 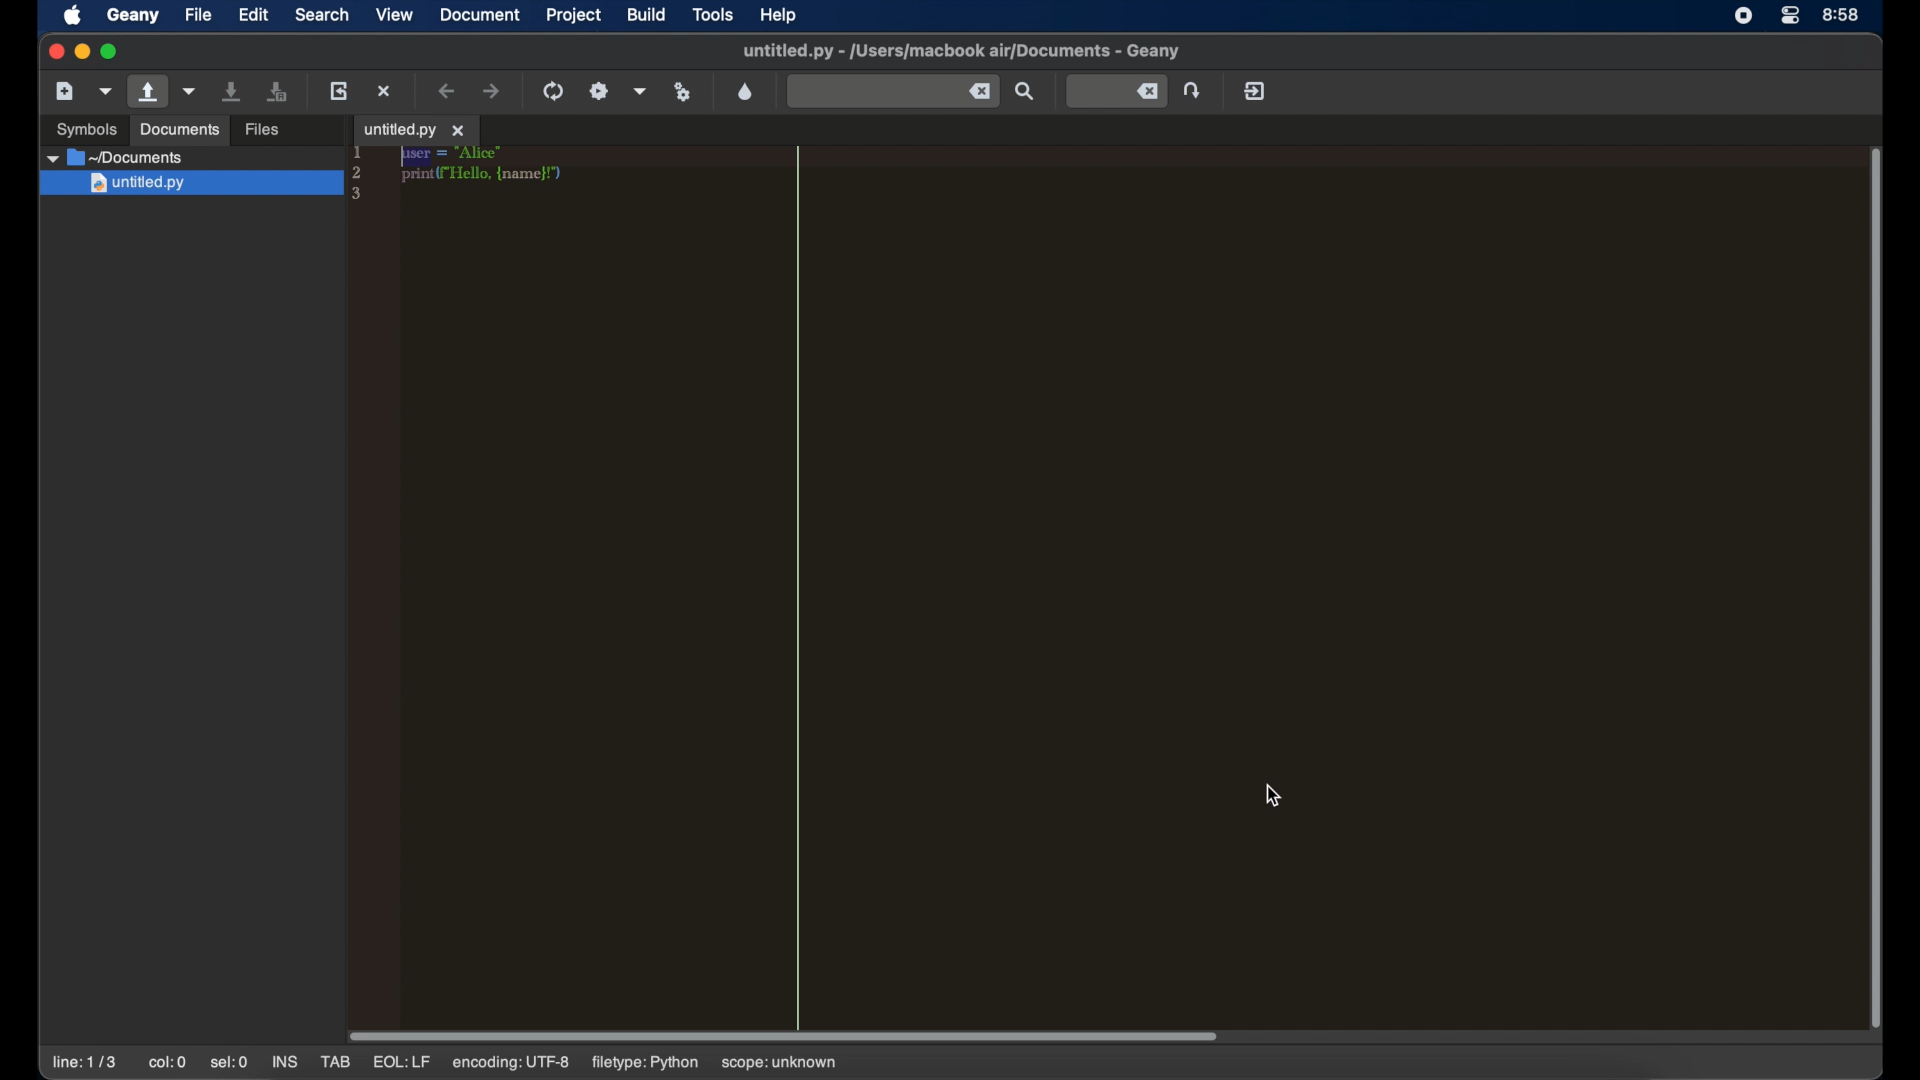 What do you see at coordinates (82, 52) in the screenshot?
I see `minimize` at bounding box center [82, 52].